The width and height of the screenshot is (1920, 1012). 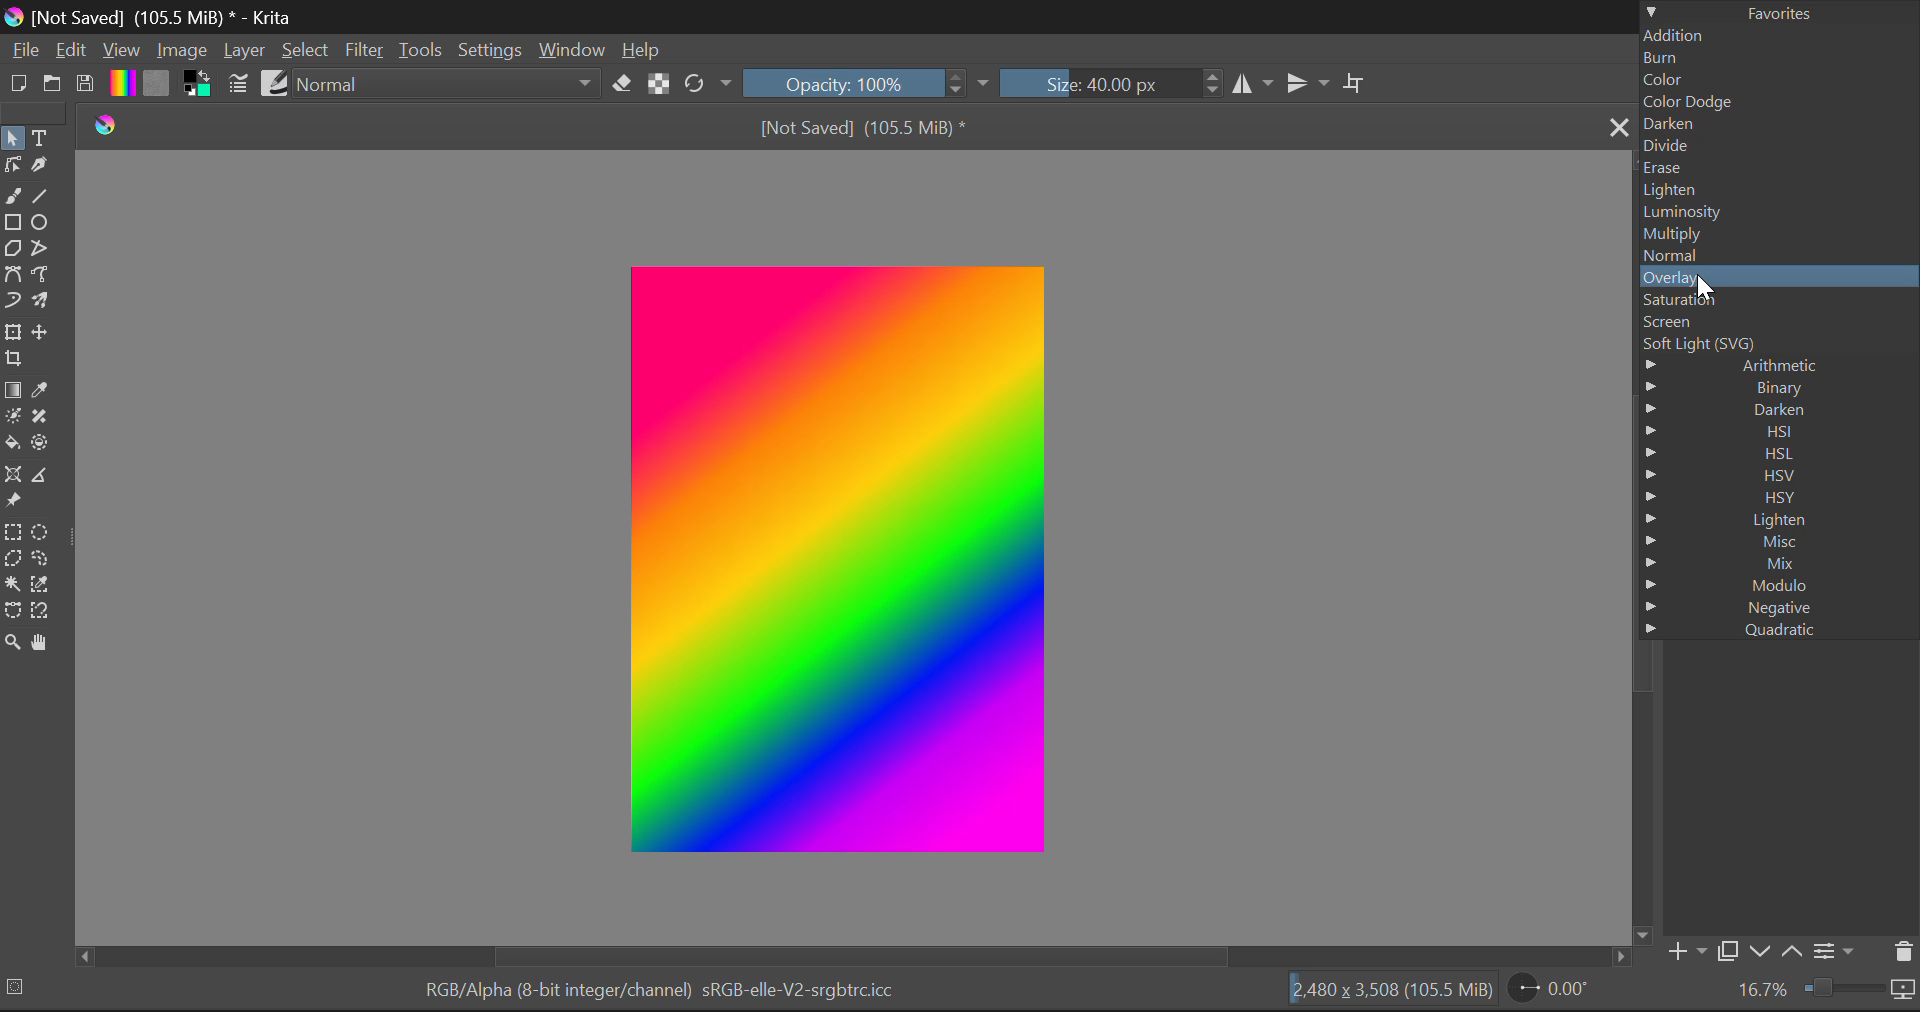 What do you see at coordinates (43, 612) in the screenshot?
I see `Magentic Selection Tool` at bounding box center [43, 612].